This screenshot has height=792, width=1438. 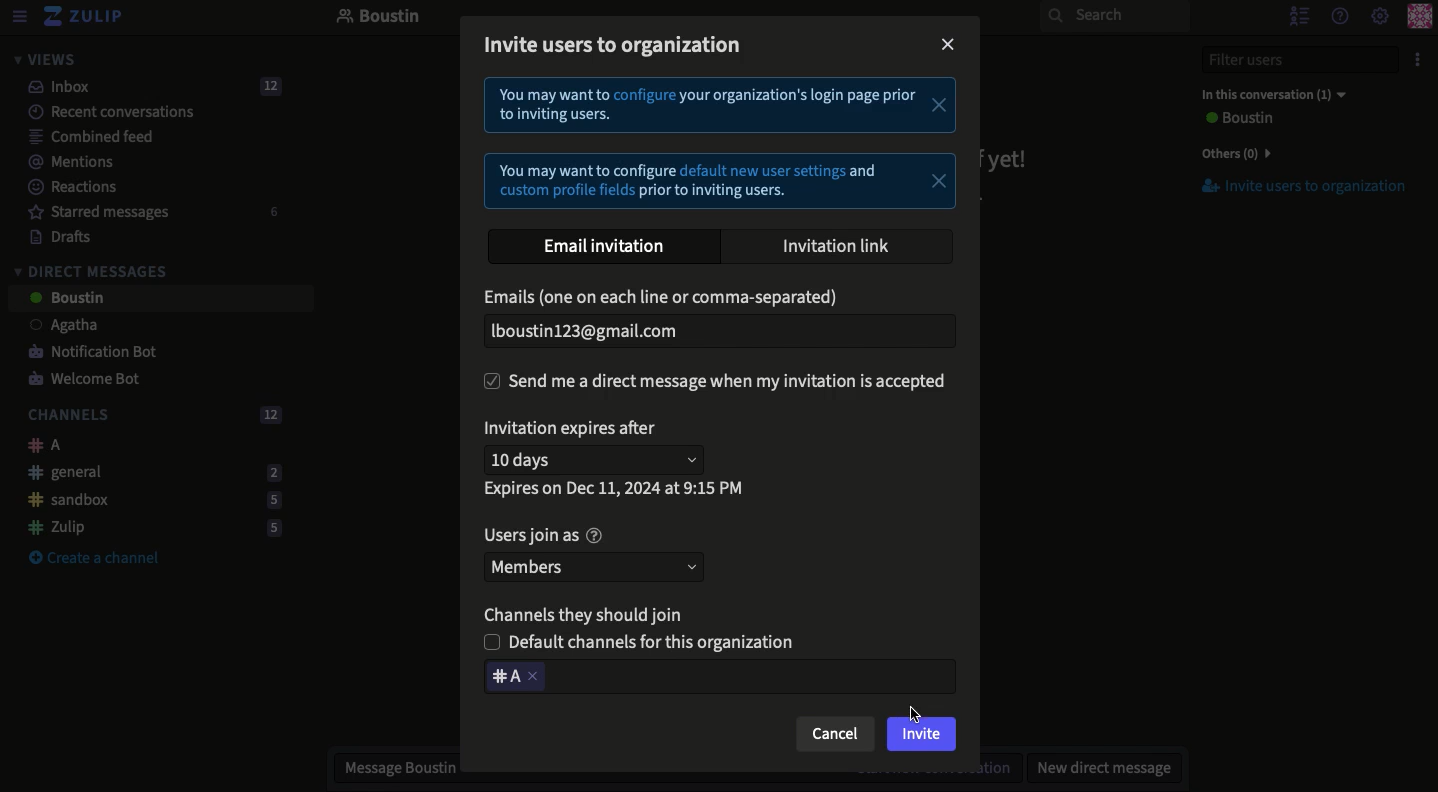 I want to click on In this conversation, so click(x=1269, y=94).